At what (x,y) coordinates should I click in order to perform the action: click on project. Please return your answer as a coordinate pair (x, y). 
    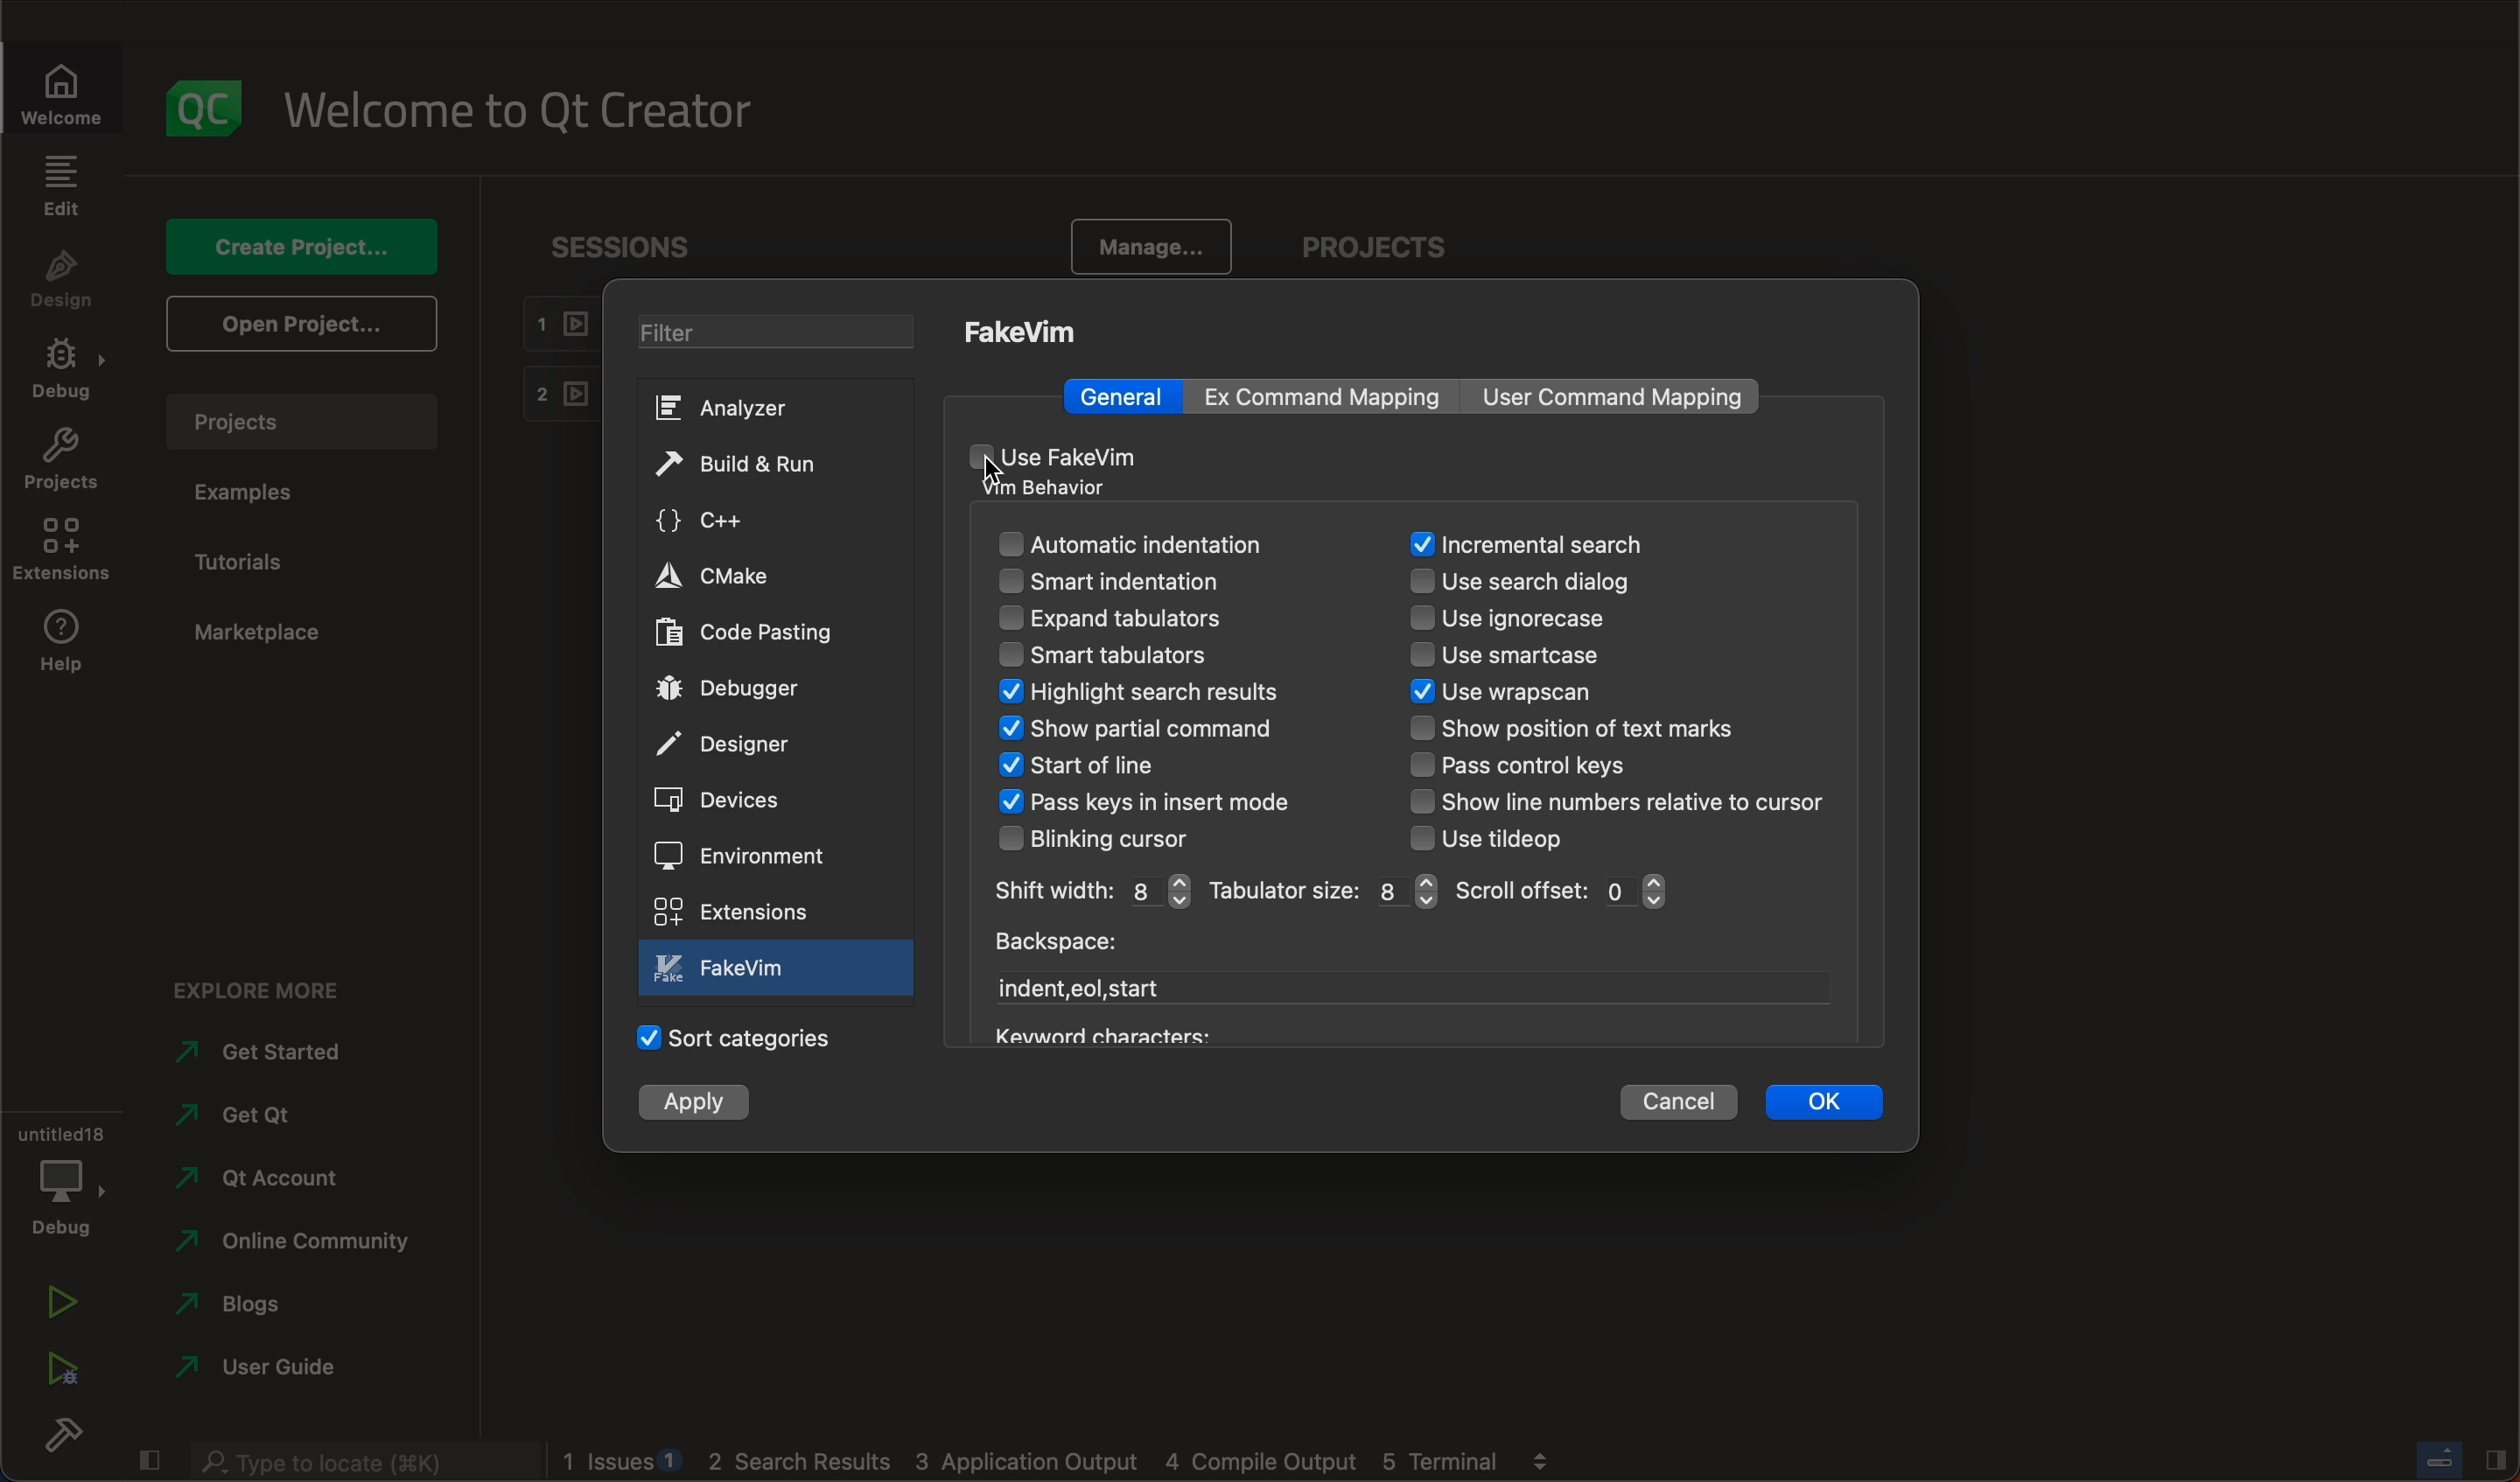
    Looking at the image, I should click on (298, 420).